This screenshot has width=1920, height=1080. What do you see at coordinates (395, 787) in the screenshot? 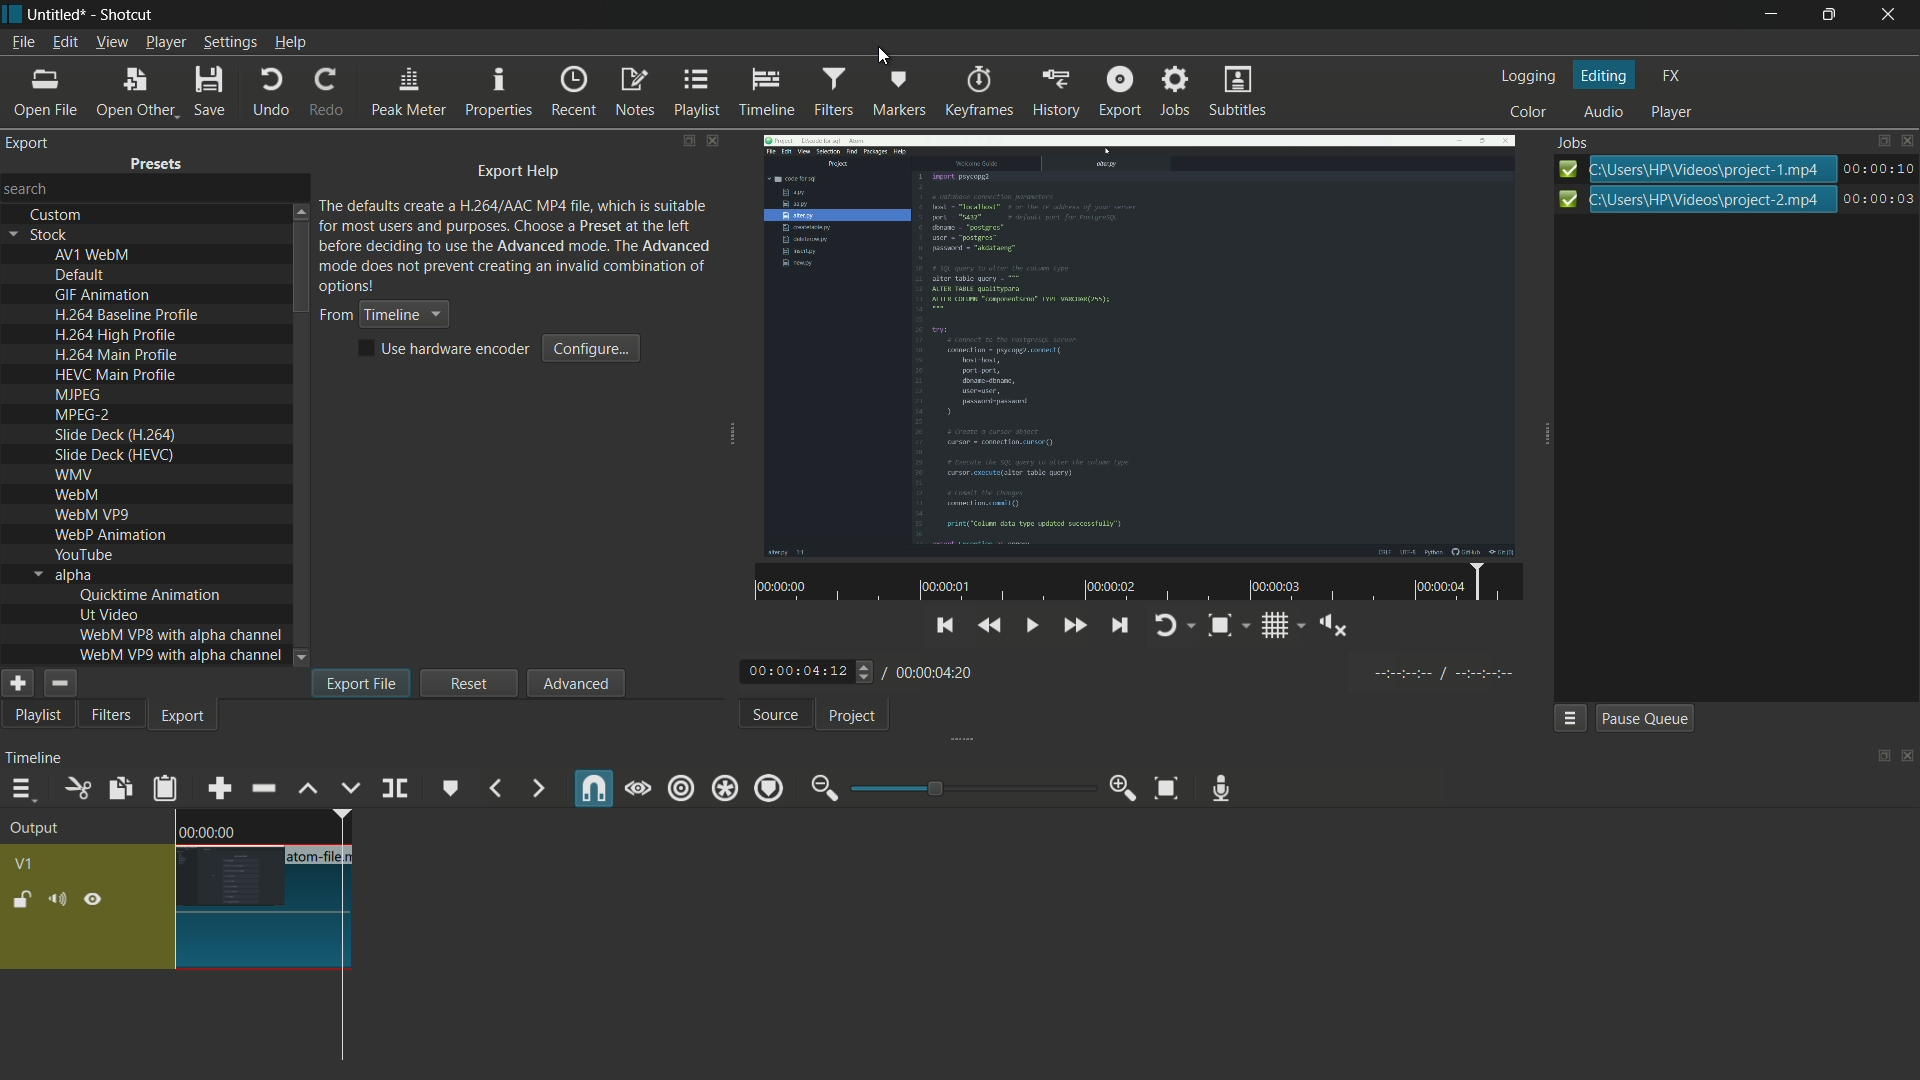
I see `split at playhead` at bounding box center [395, 787].